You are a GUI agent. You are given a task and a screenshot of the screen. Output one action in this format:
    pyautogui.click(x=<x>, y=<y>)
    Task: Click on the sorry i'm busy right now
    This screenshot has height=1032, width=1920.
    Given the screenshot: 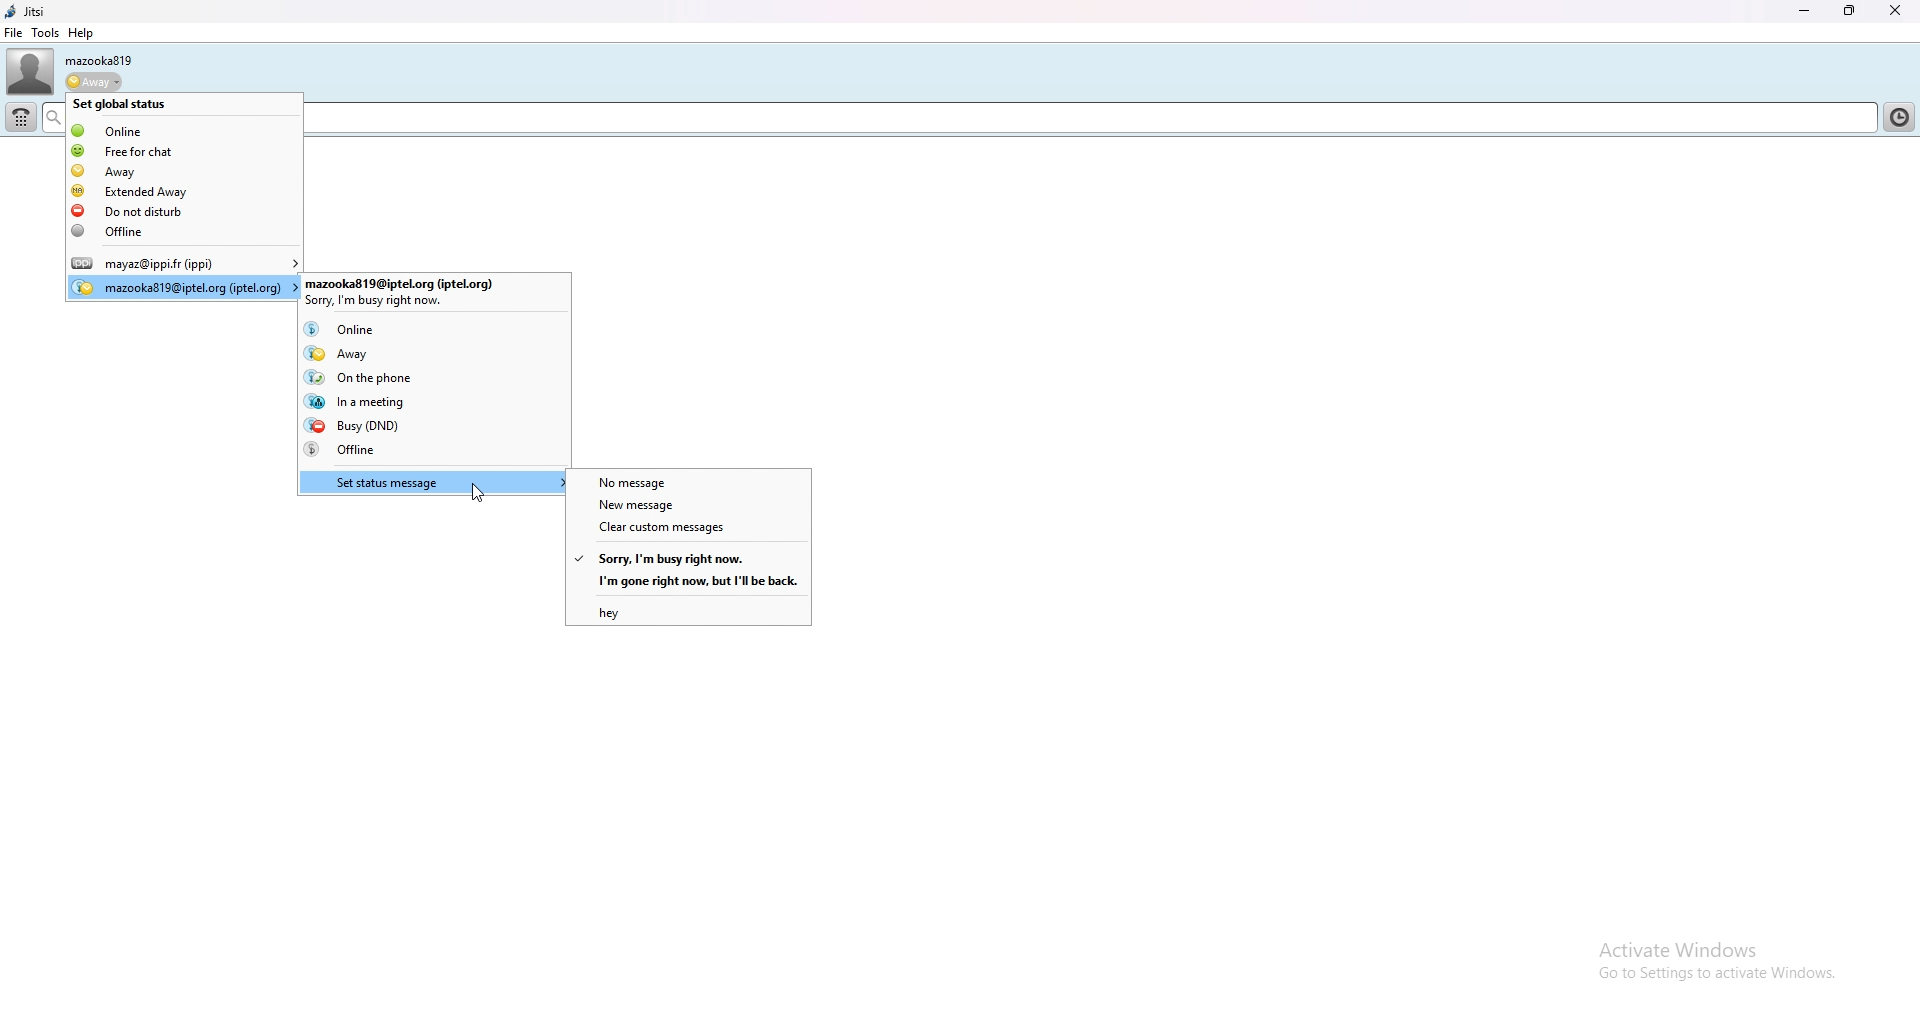 What is the action you would take?
    pyautogui.click(x=689, y=557)
    